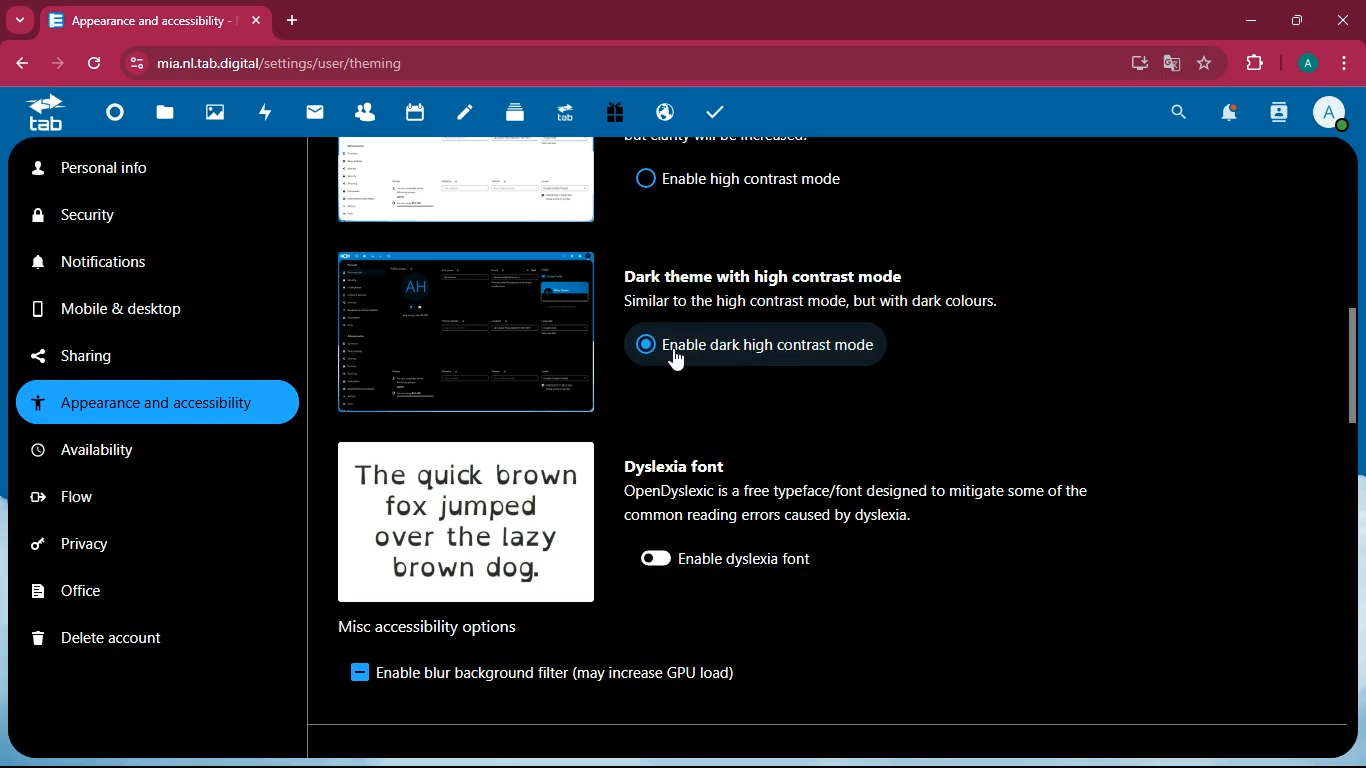  I want to click on notes, so click(469, 117).